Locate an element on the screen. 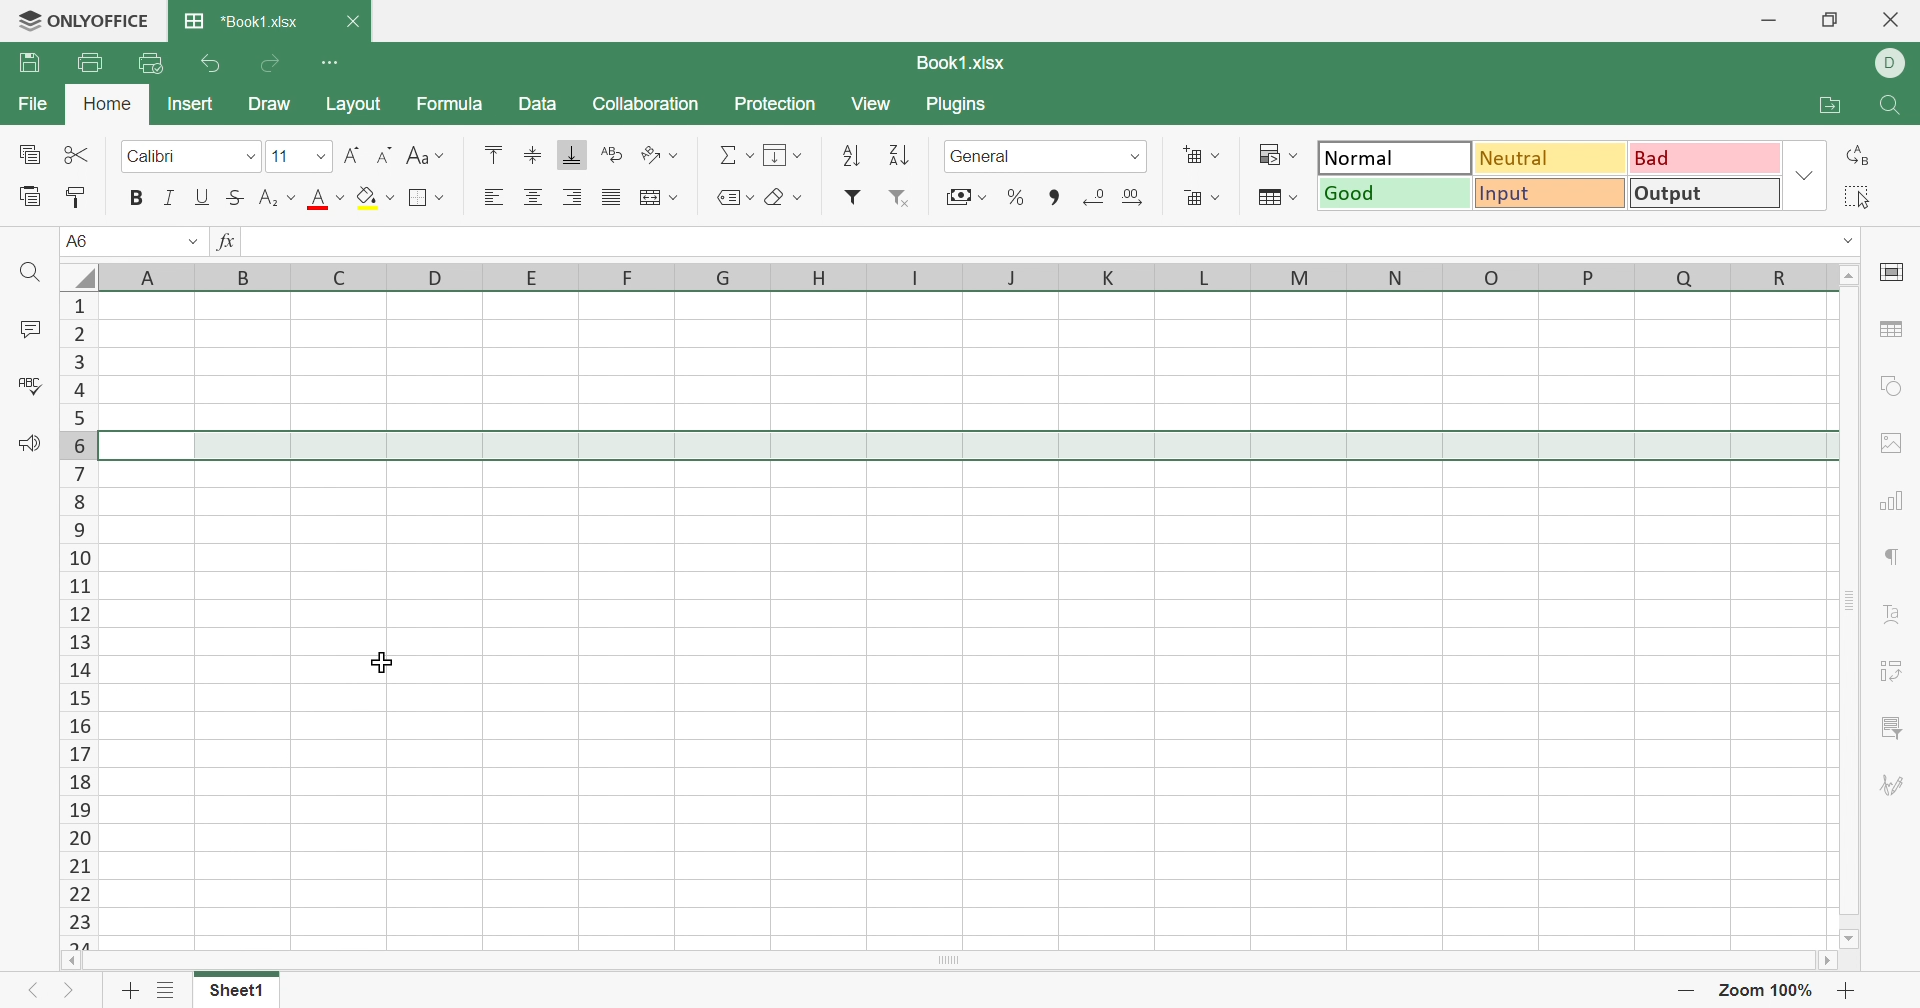 Image resolution: width=1920 pixels, height=1008 pixels. Zoom 100% is located at coordinates (1769, 990).